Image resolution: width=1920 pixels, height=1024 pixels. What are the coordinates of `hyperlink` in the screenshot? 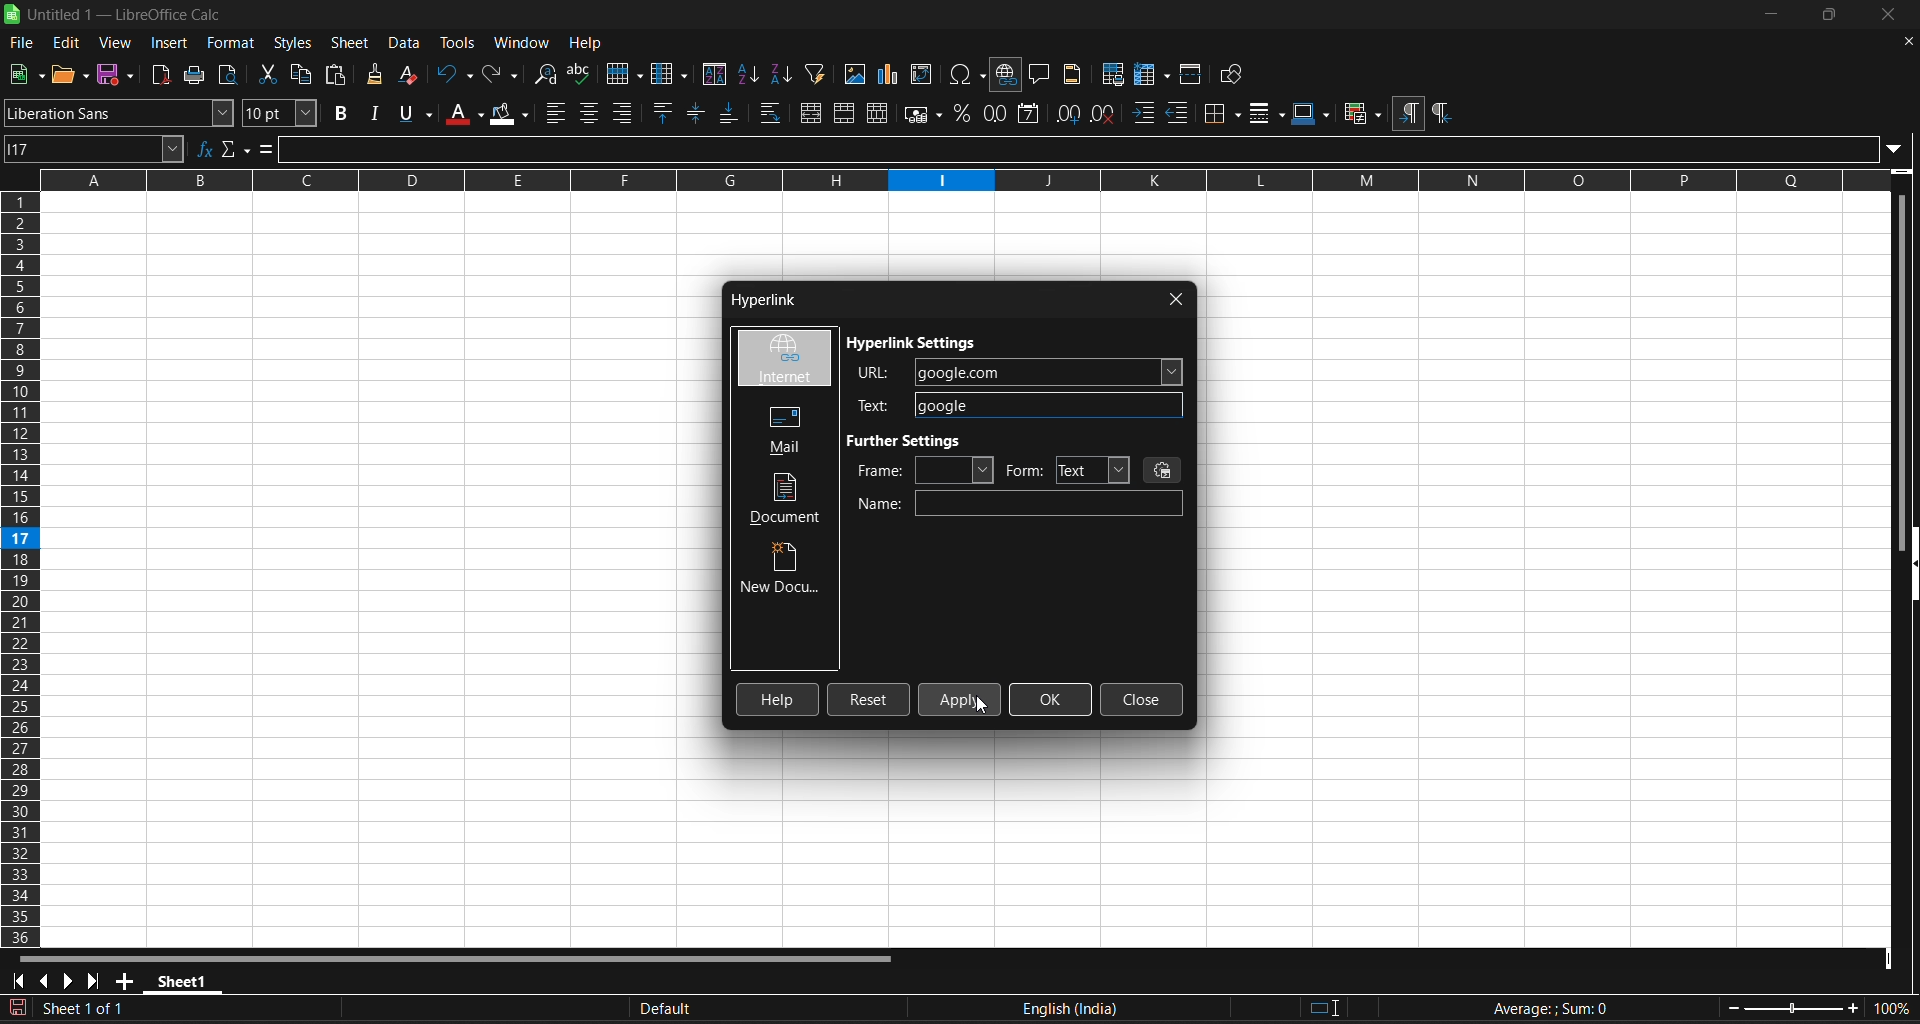 It's located at (760, 302).